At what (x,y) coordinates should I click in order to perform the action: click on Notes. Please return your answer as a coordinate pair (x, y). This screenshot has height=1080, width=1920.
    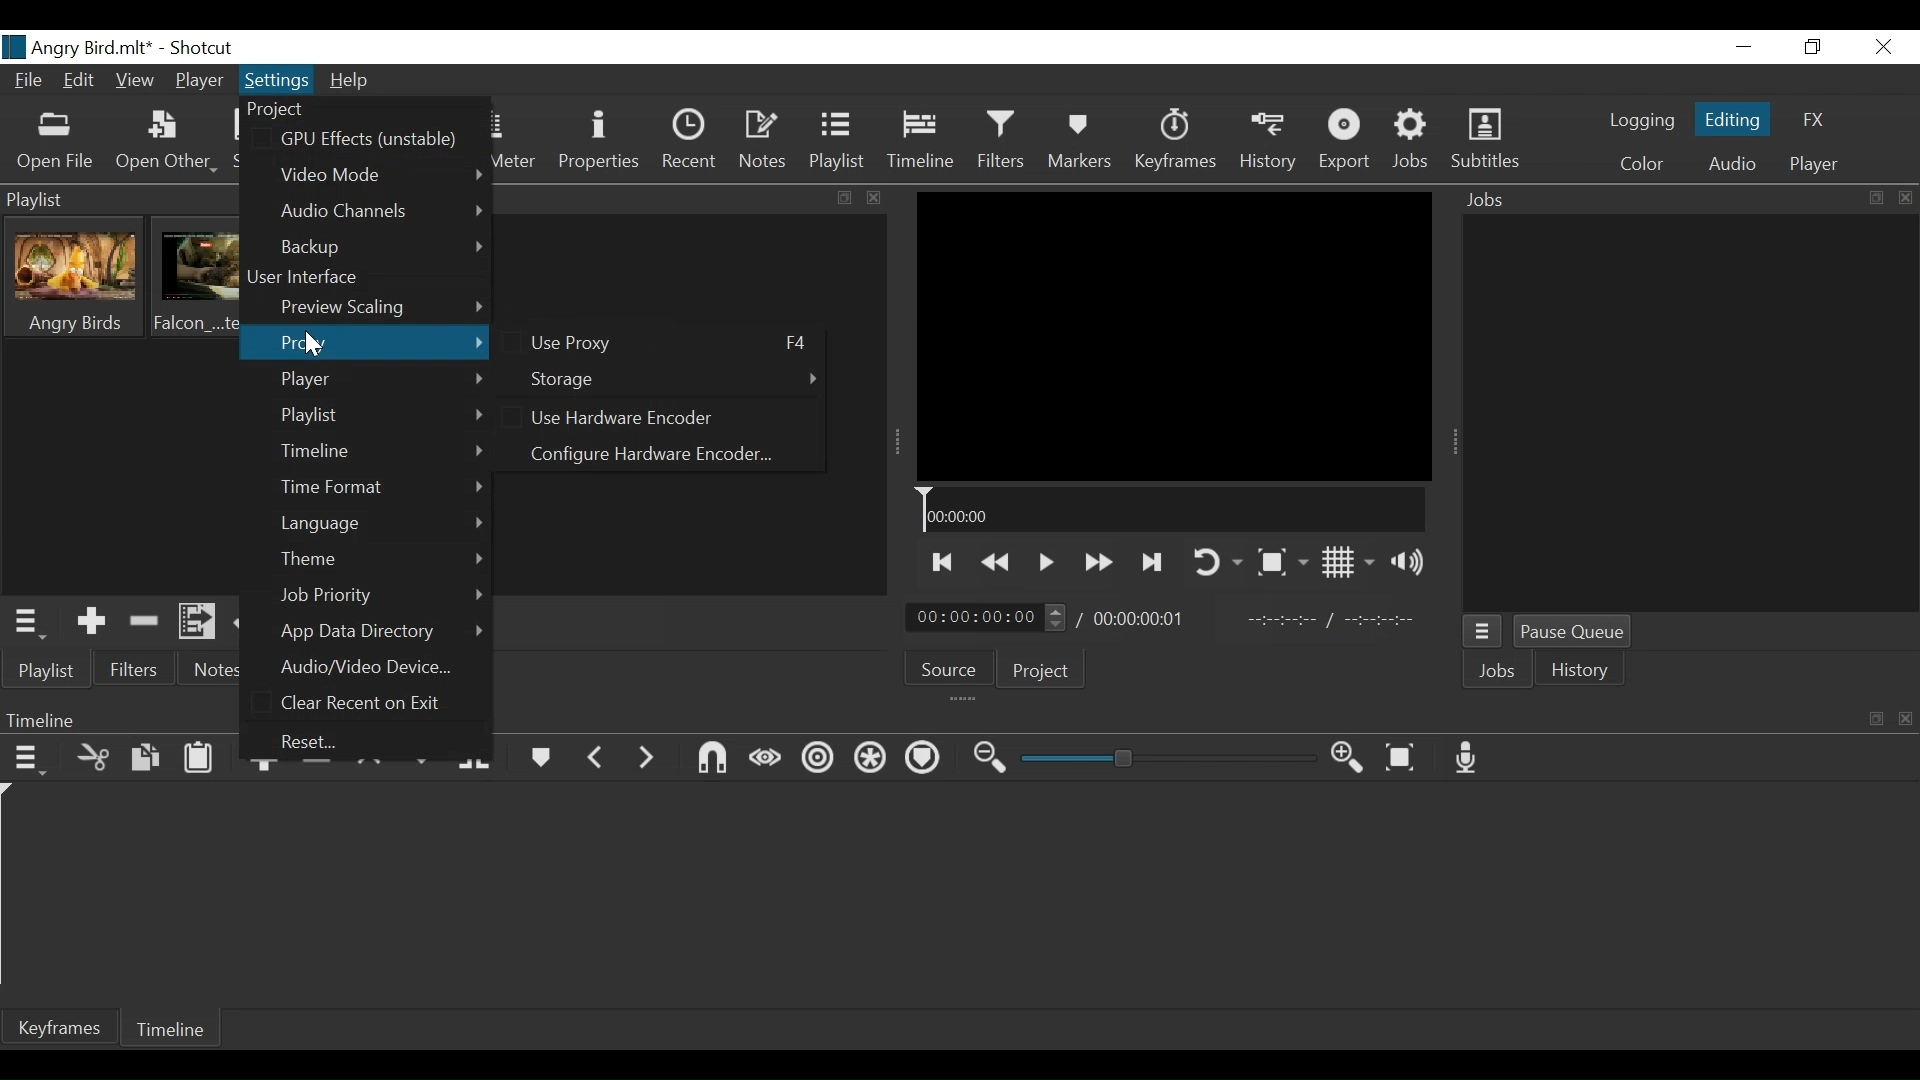
    Looking at the image, I should click on (767, 138).